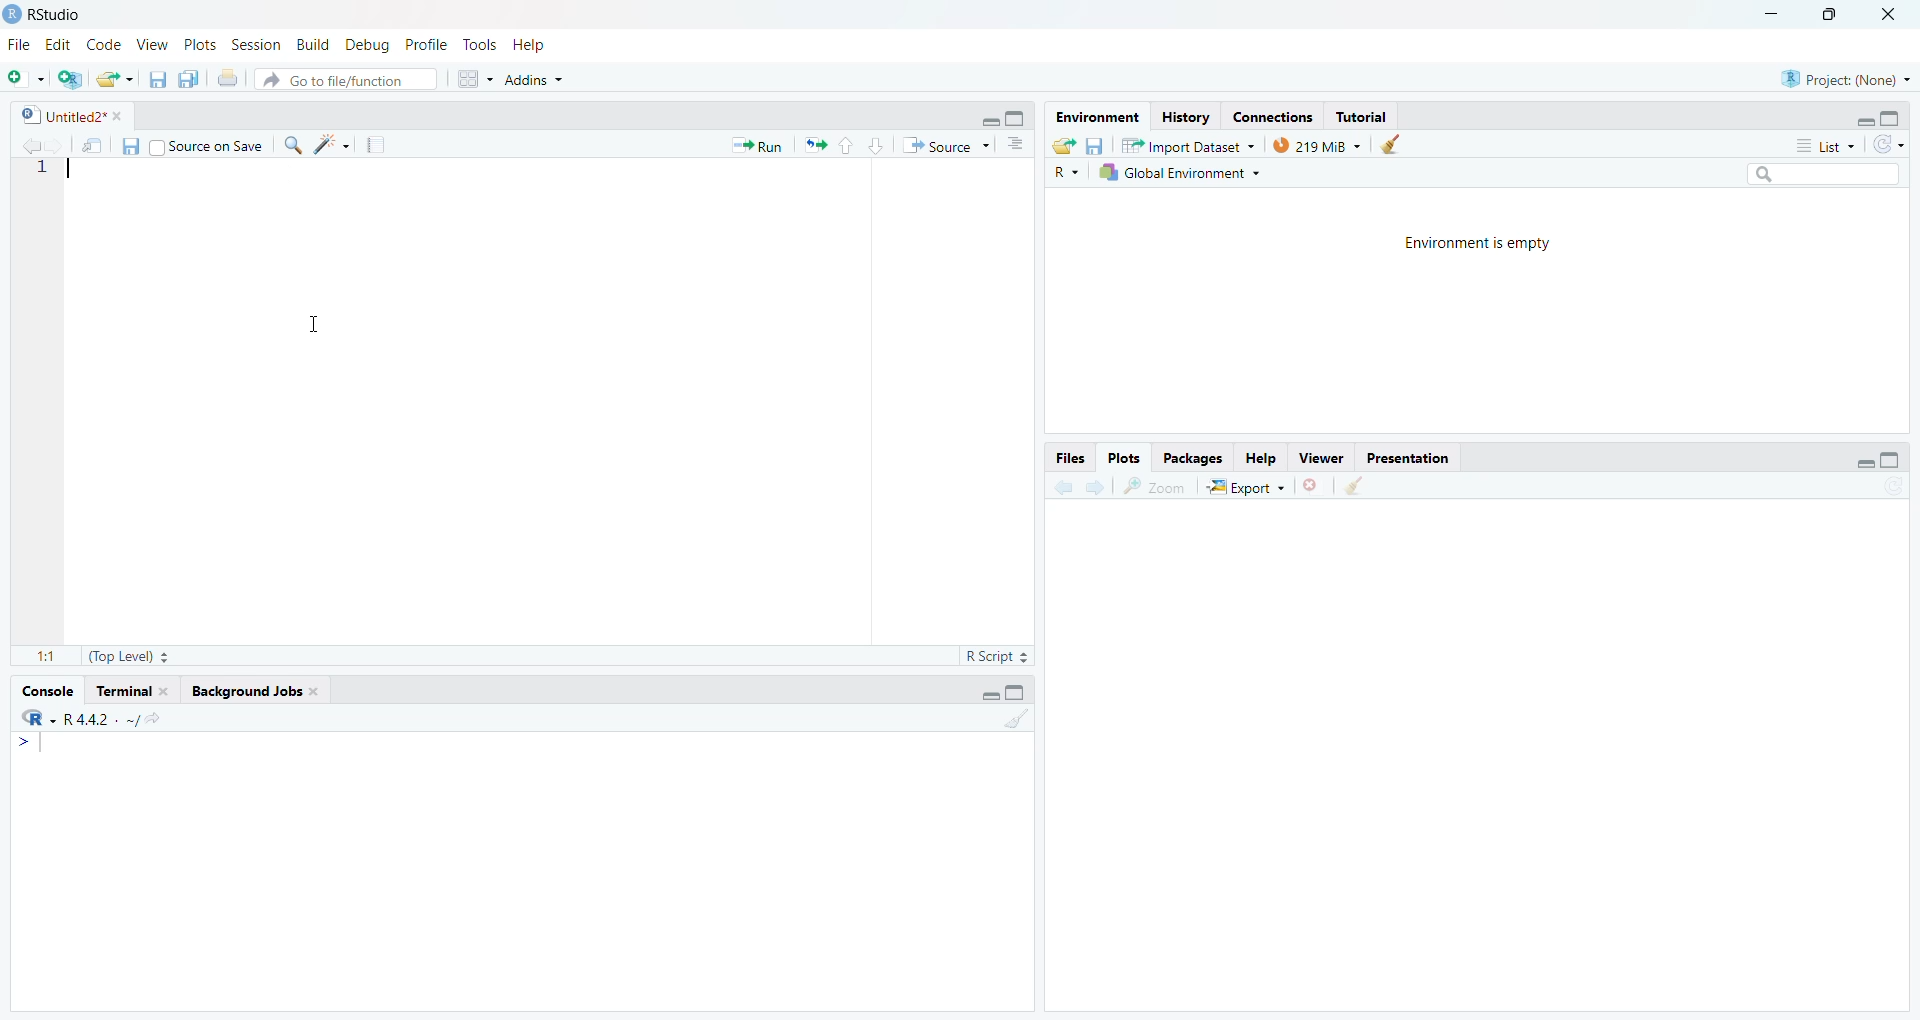 This screenshot has height=1020, width=1920. What do you see at coordinates (114, 79) in the screenshot?
I see `Open an existing file` at bounding box center [114, 79].